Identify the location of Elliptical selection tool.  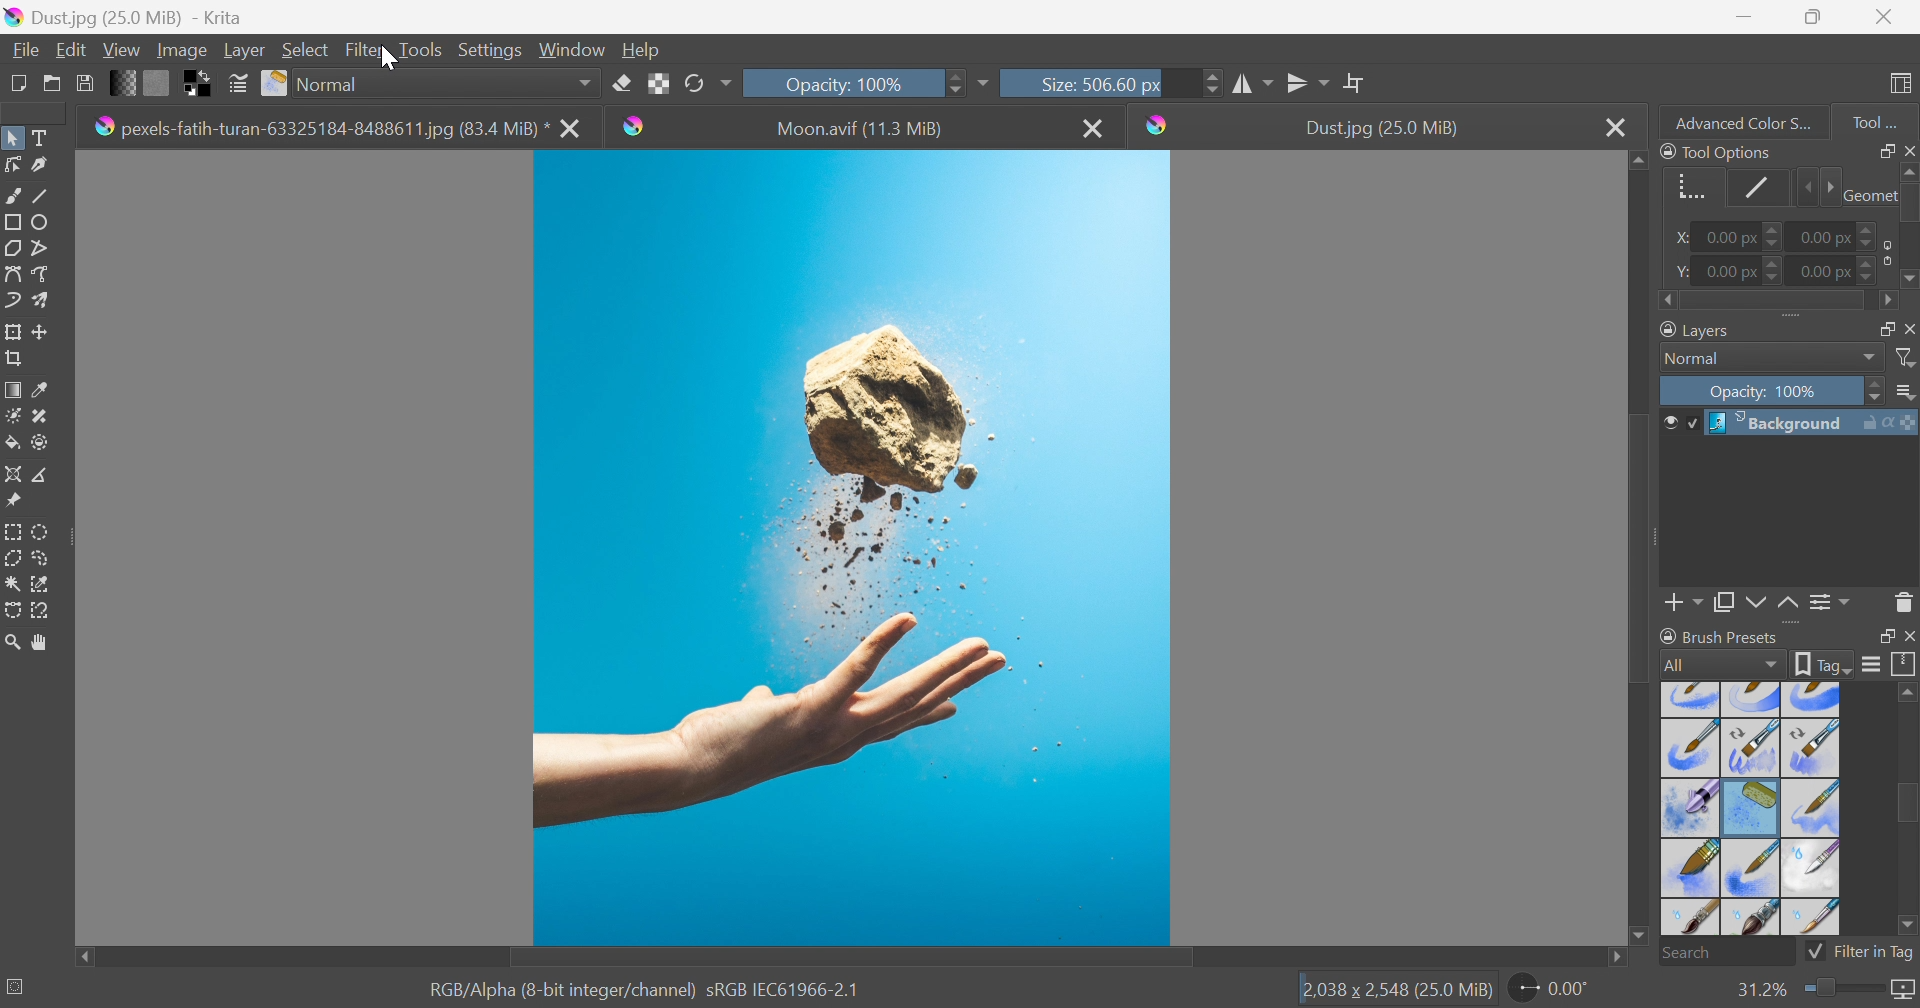
(42, 531).